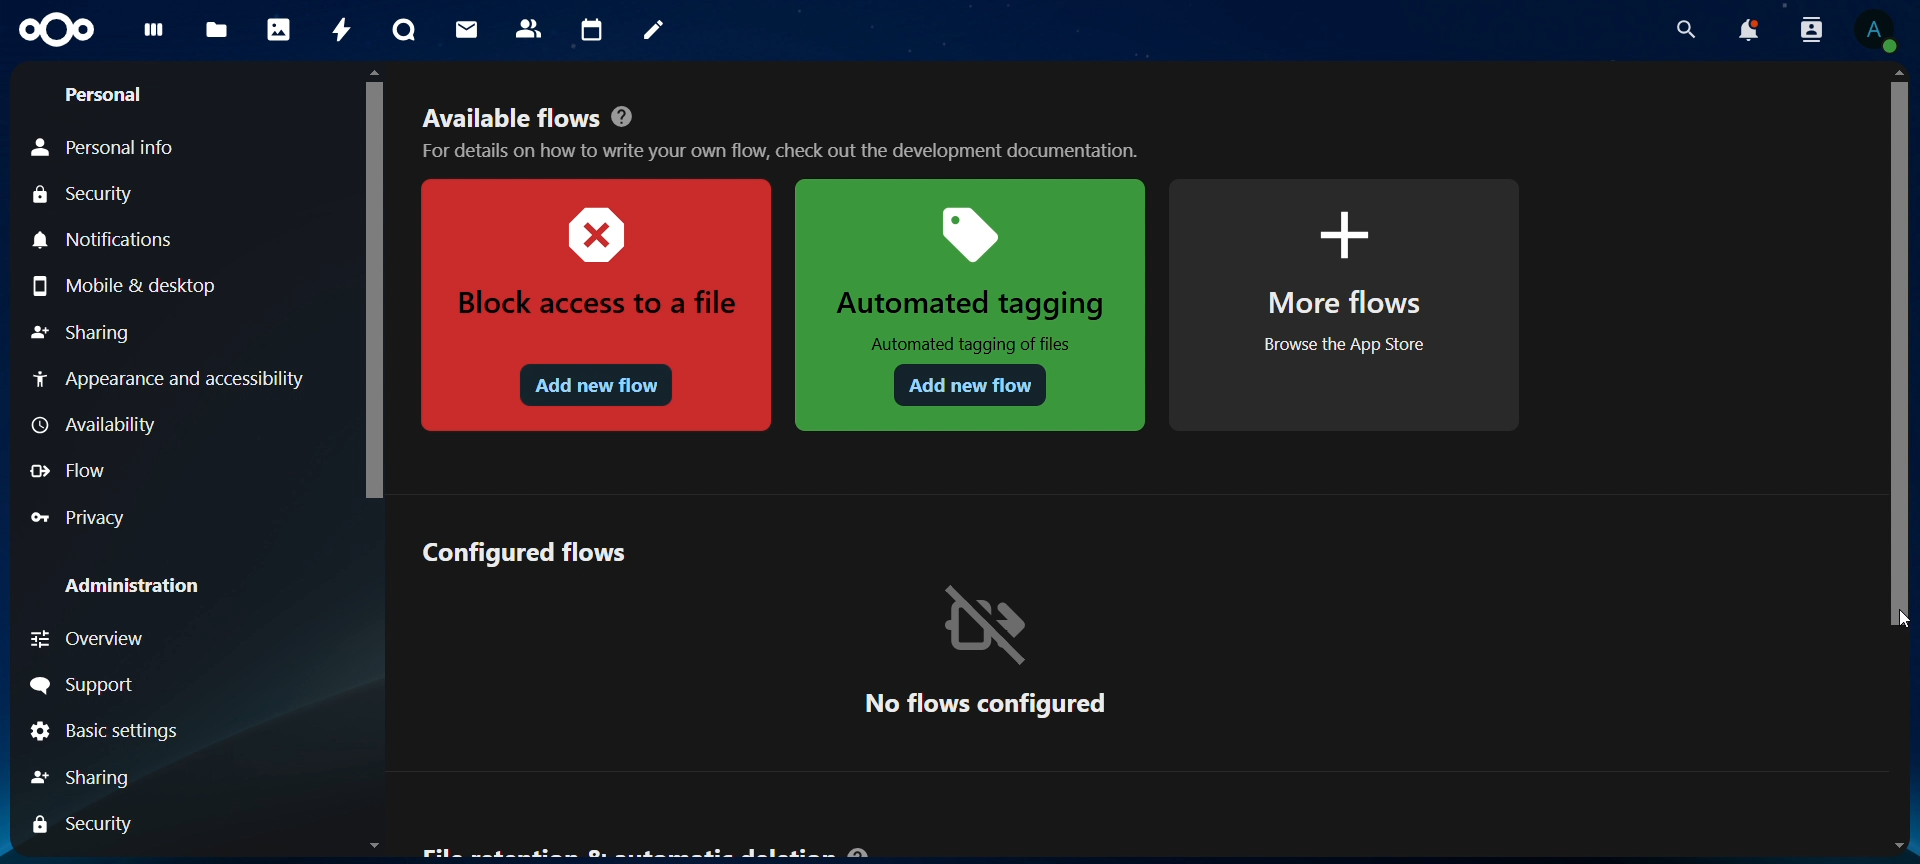 The image size is (1920, 864). What do you see at coordinates (469, 29) in the screenshot?
I see `mail` at bounding box center [469, 29].